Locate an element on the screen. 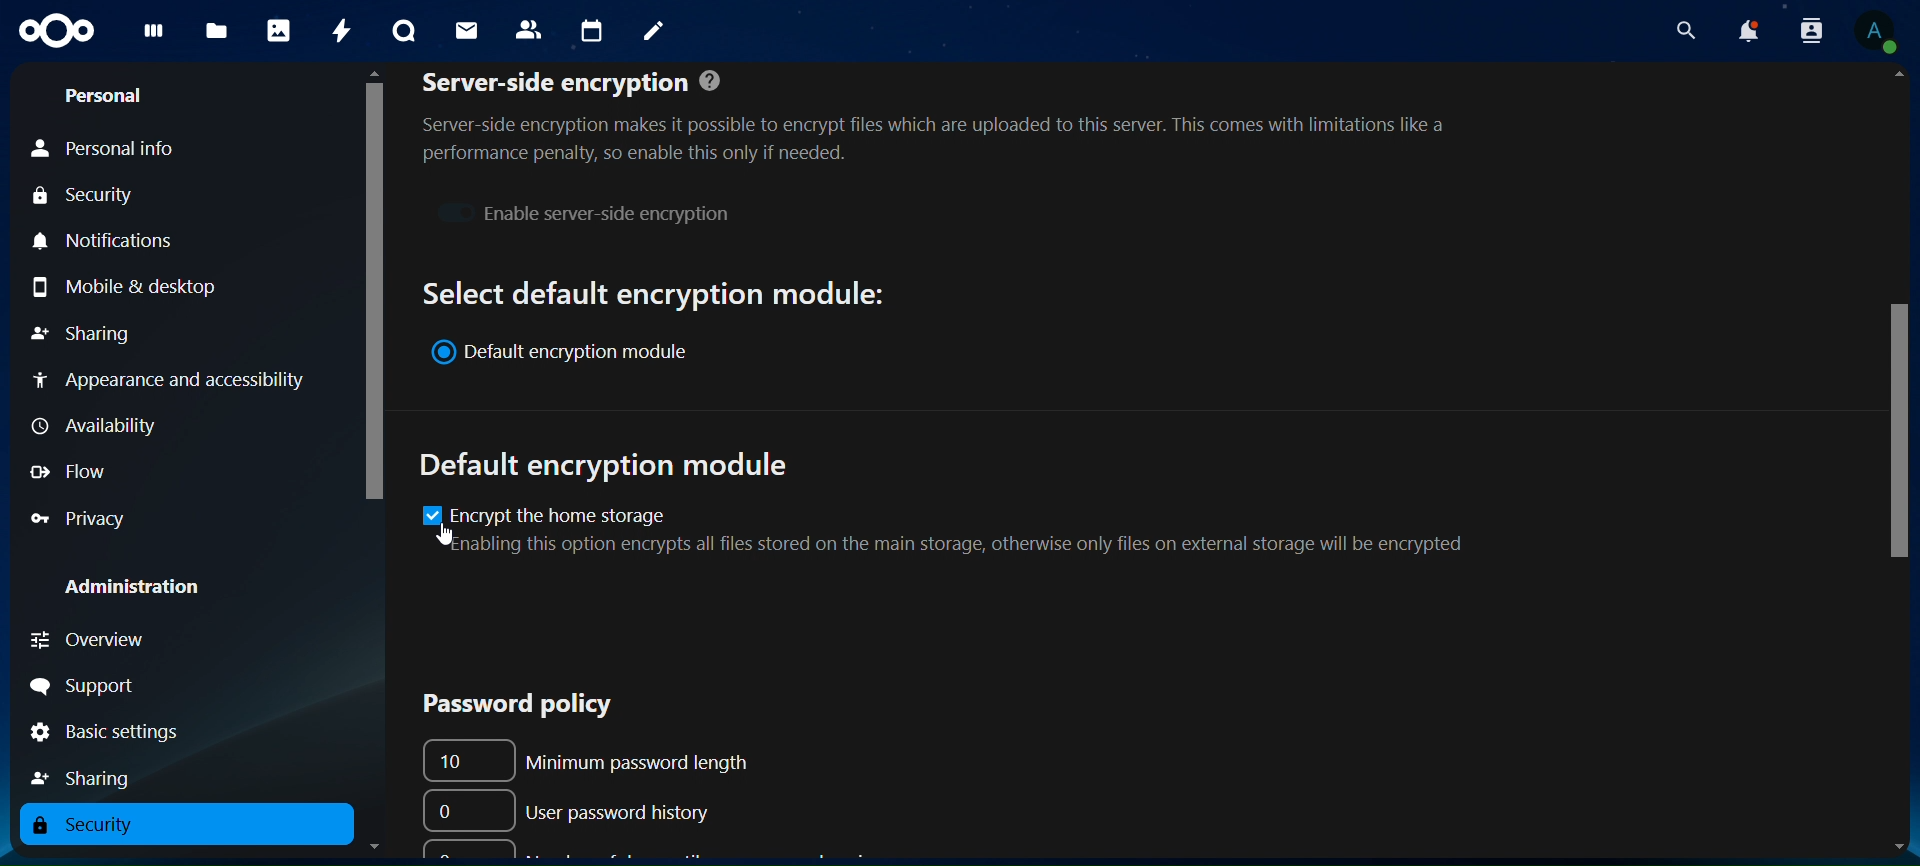 This screenshot has height=866, width=1920. calendar is located at coordinates (593, 32).